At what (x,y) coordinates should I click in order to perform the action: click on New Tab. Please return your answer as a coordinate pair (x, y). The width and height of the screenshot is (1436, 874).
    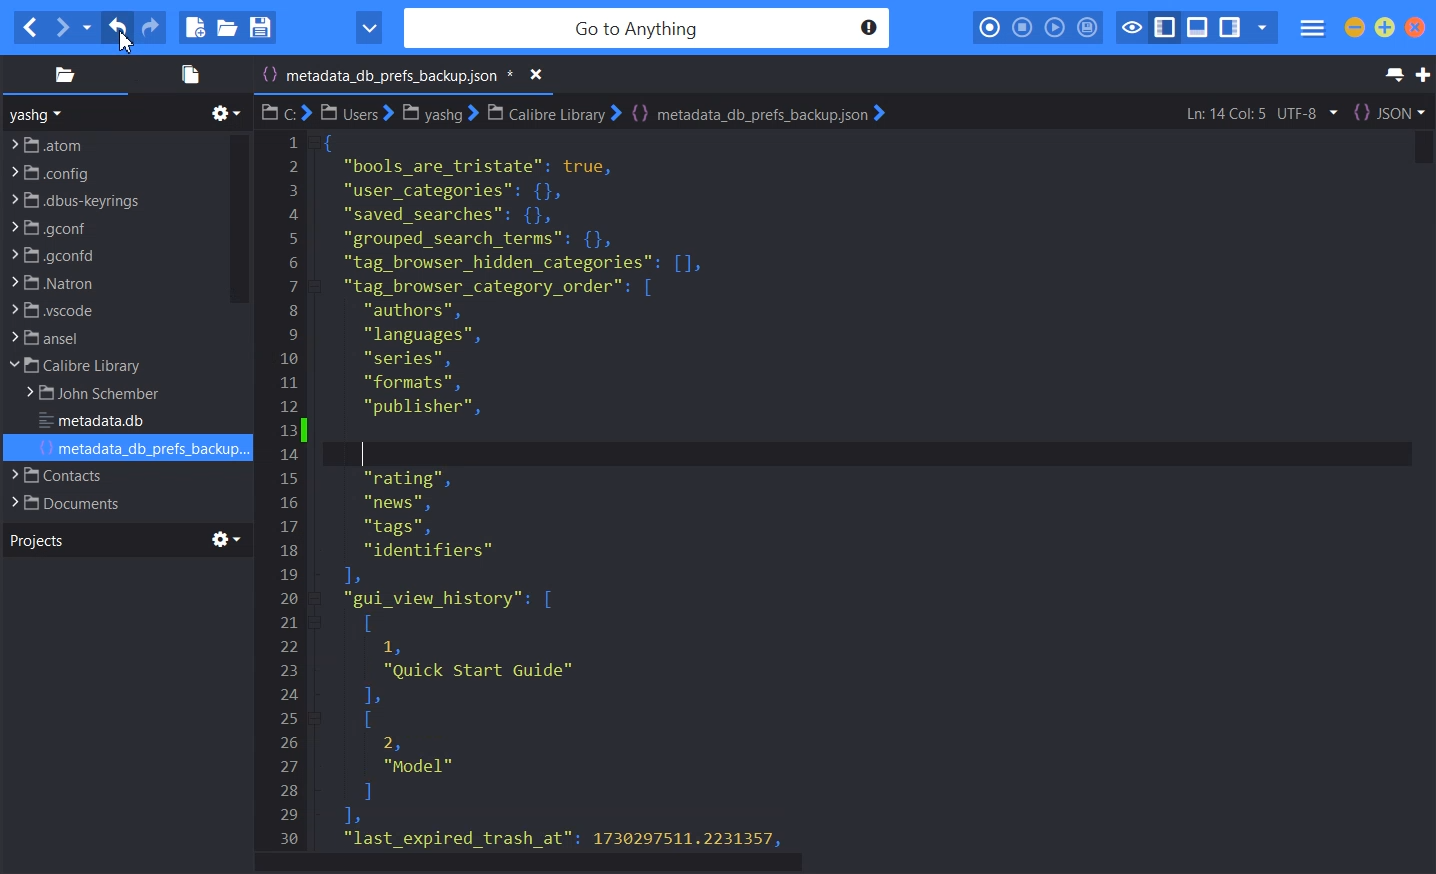
    Looking at the image, I should click on (1423, 75).